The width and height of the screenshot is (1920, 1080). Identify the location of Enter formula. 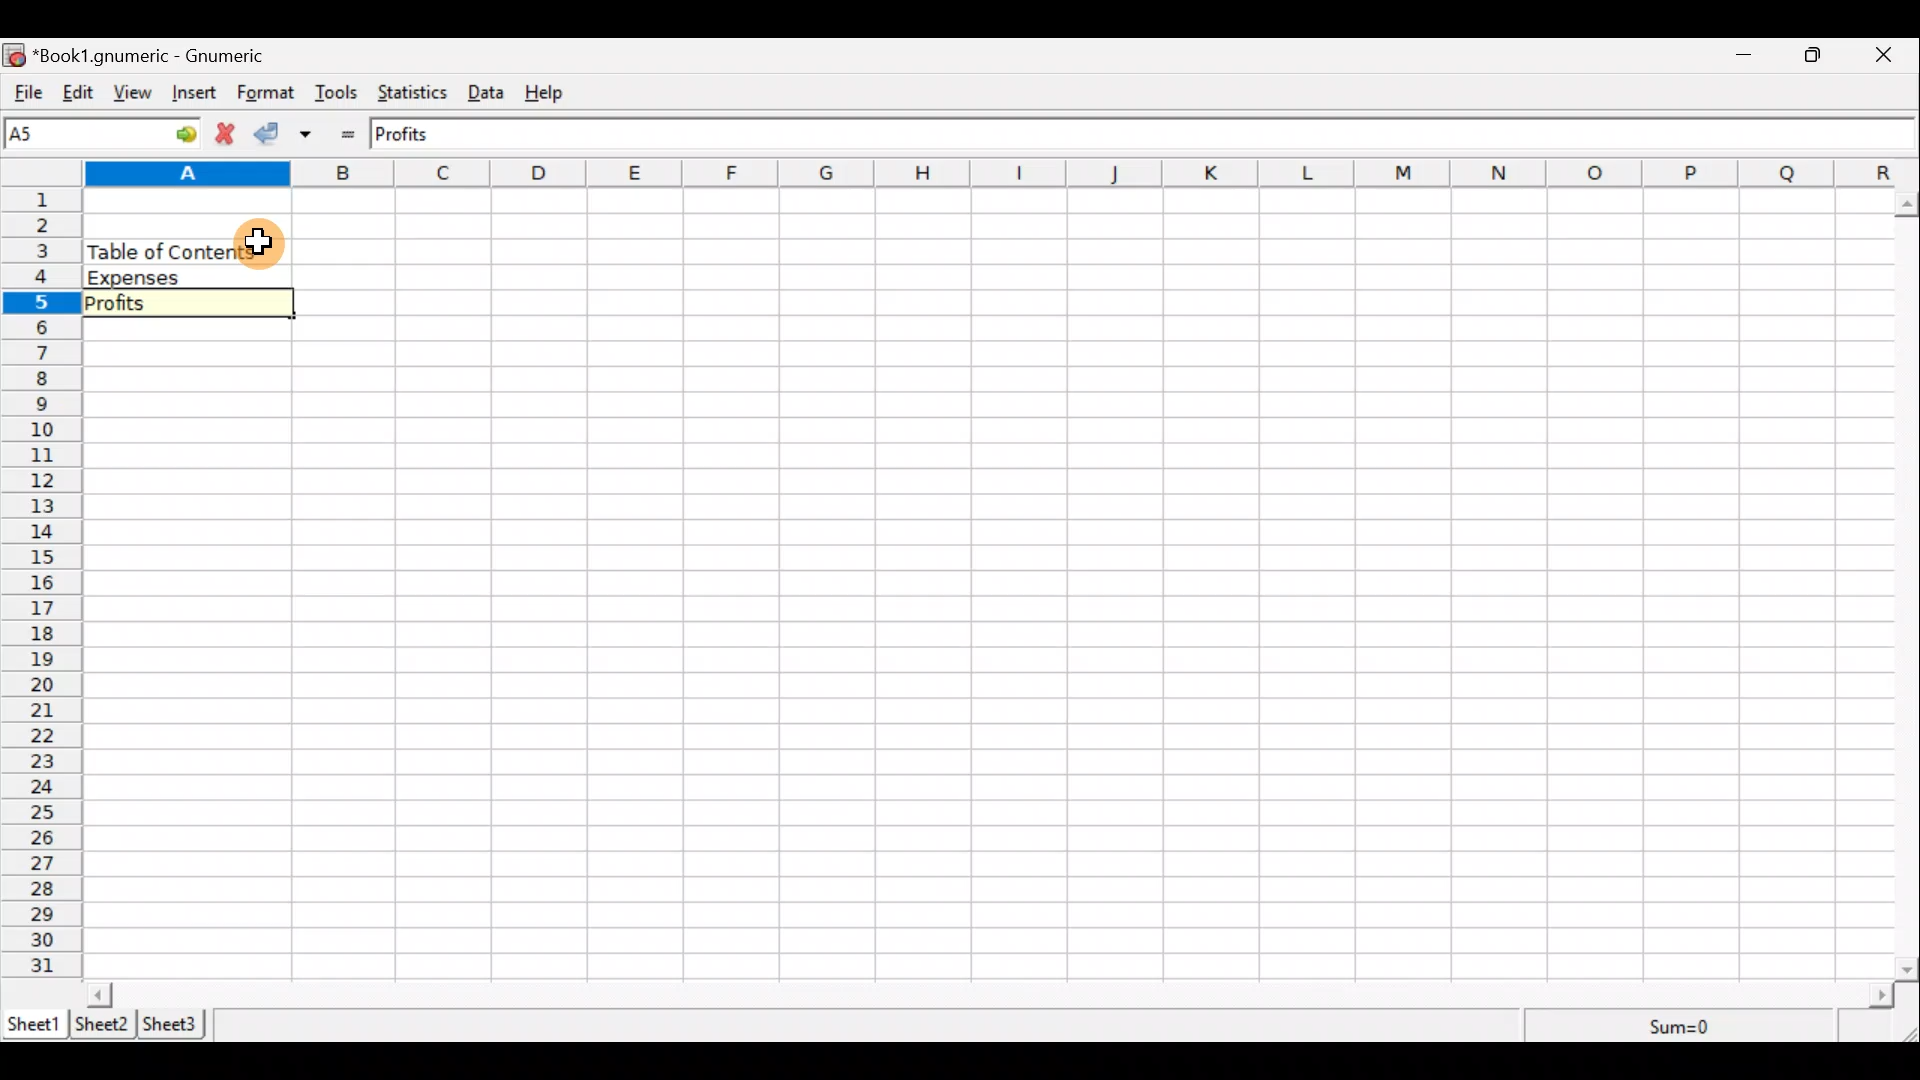
(352, 134).